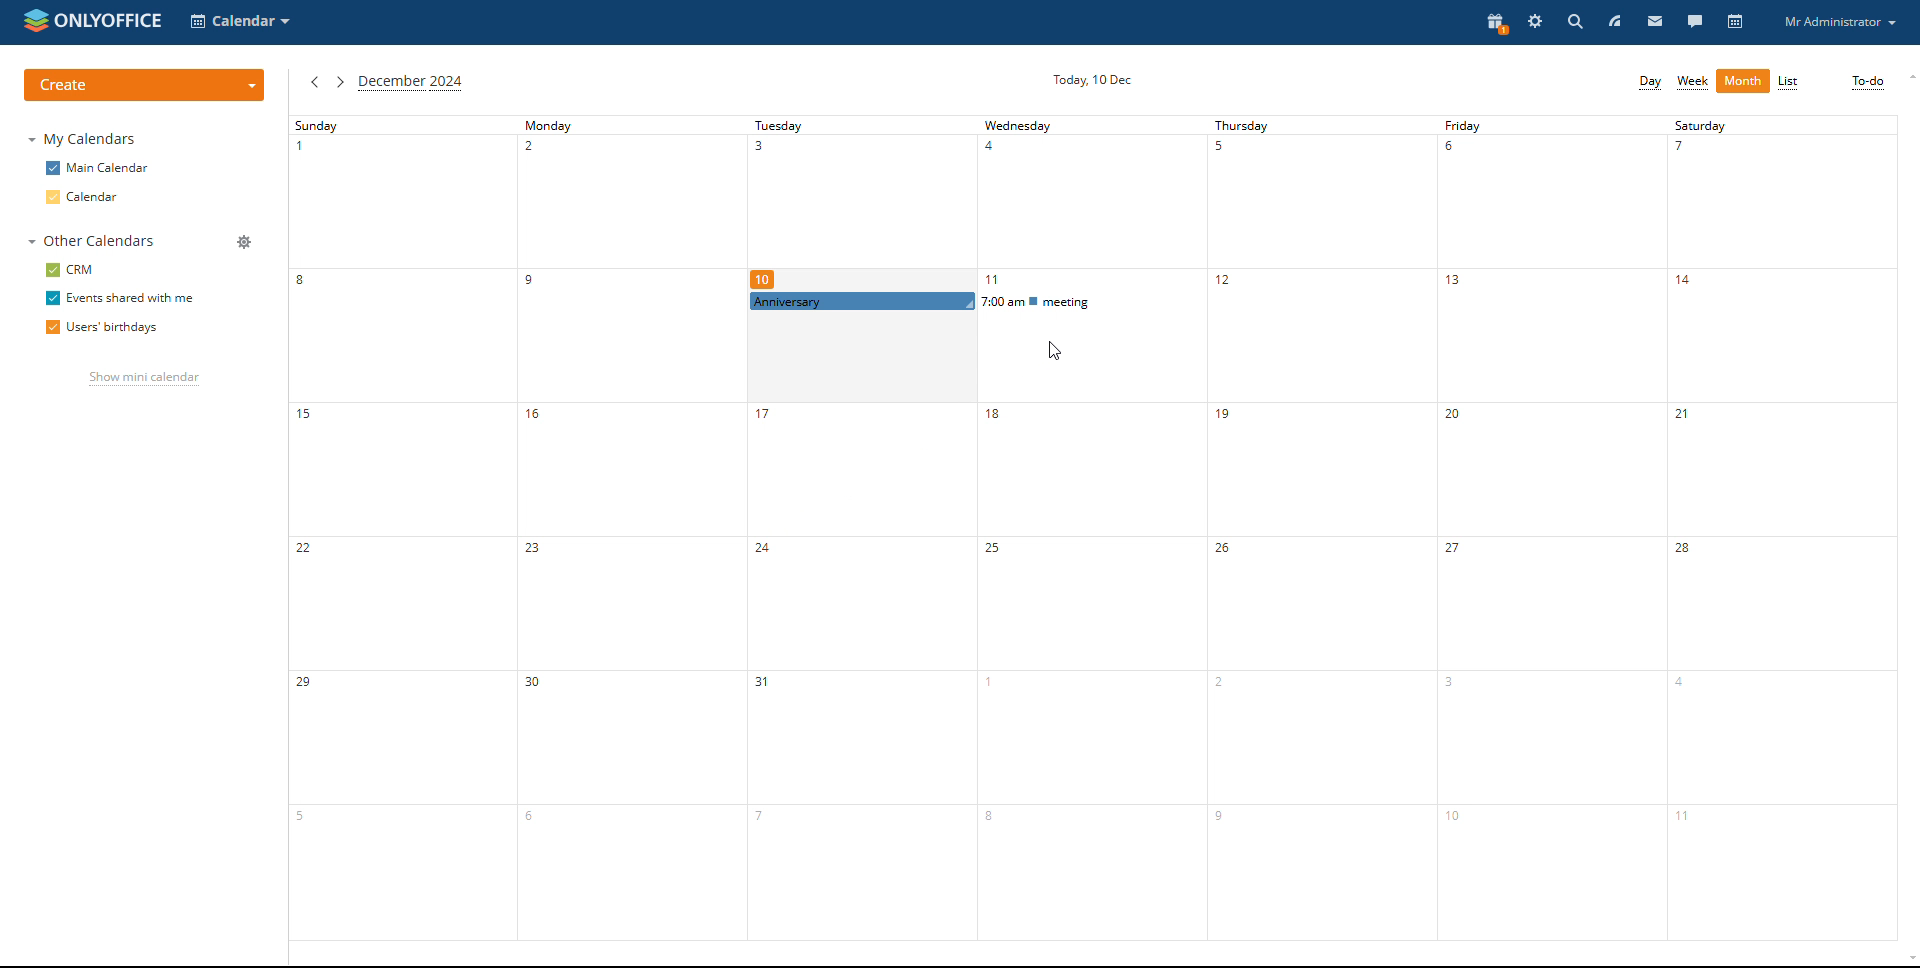 Image resolution: width=1920 pixels, height=968 pixels. Describe the element at coordinates (1648, 83) in the screenshot. I see `day view` at that location.